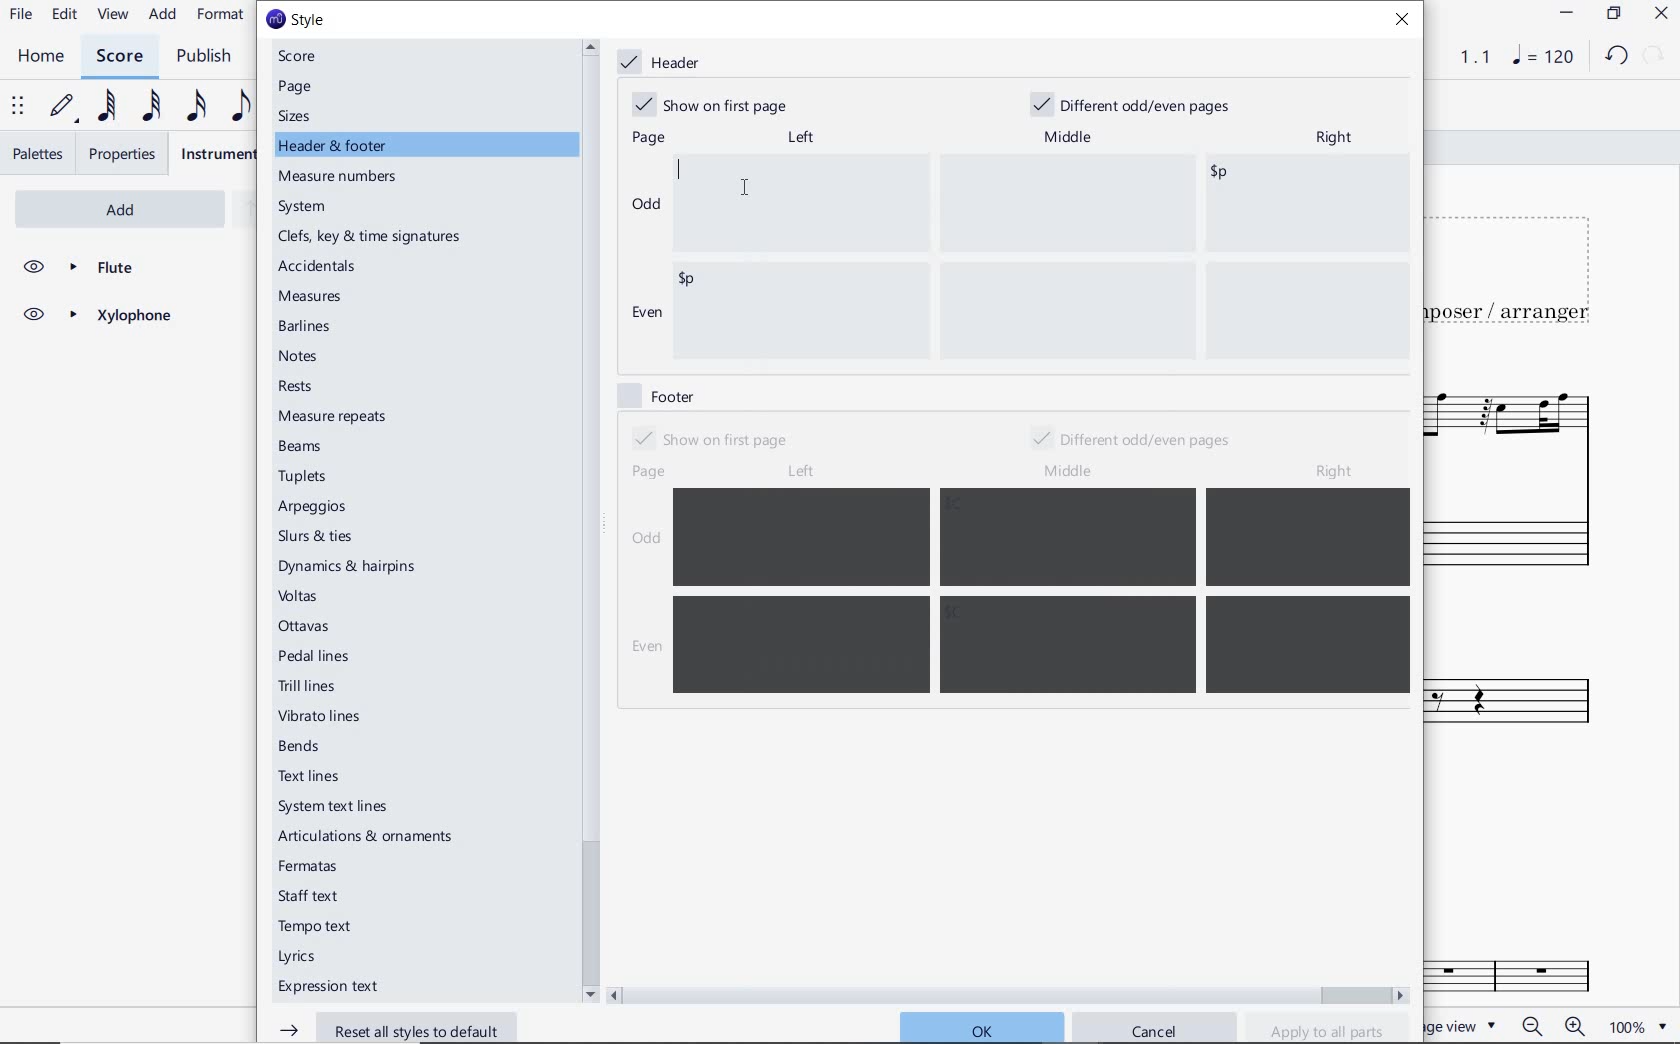 The image size is (1680, 1044). I want to click on measure numbers, so click(341, 178).